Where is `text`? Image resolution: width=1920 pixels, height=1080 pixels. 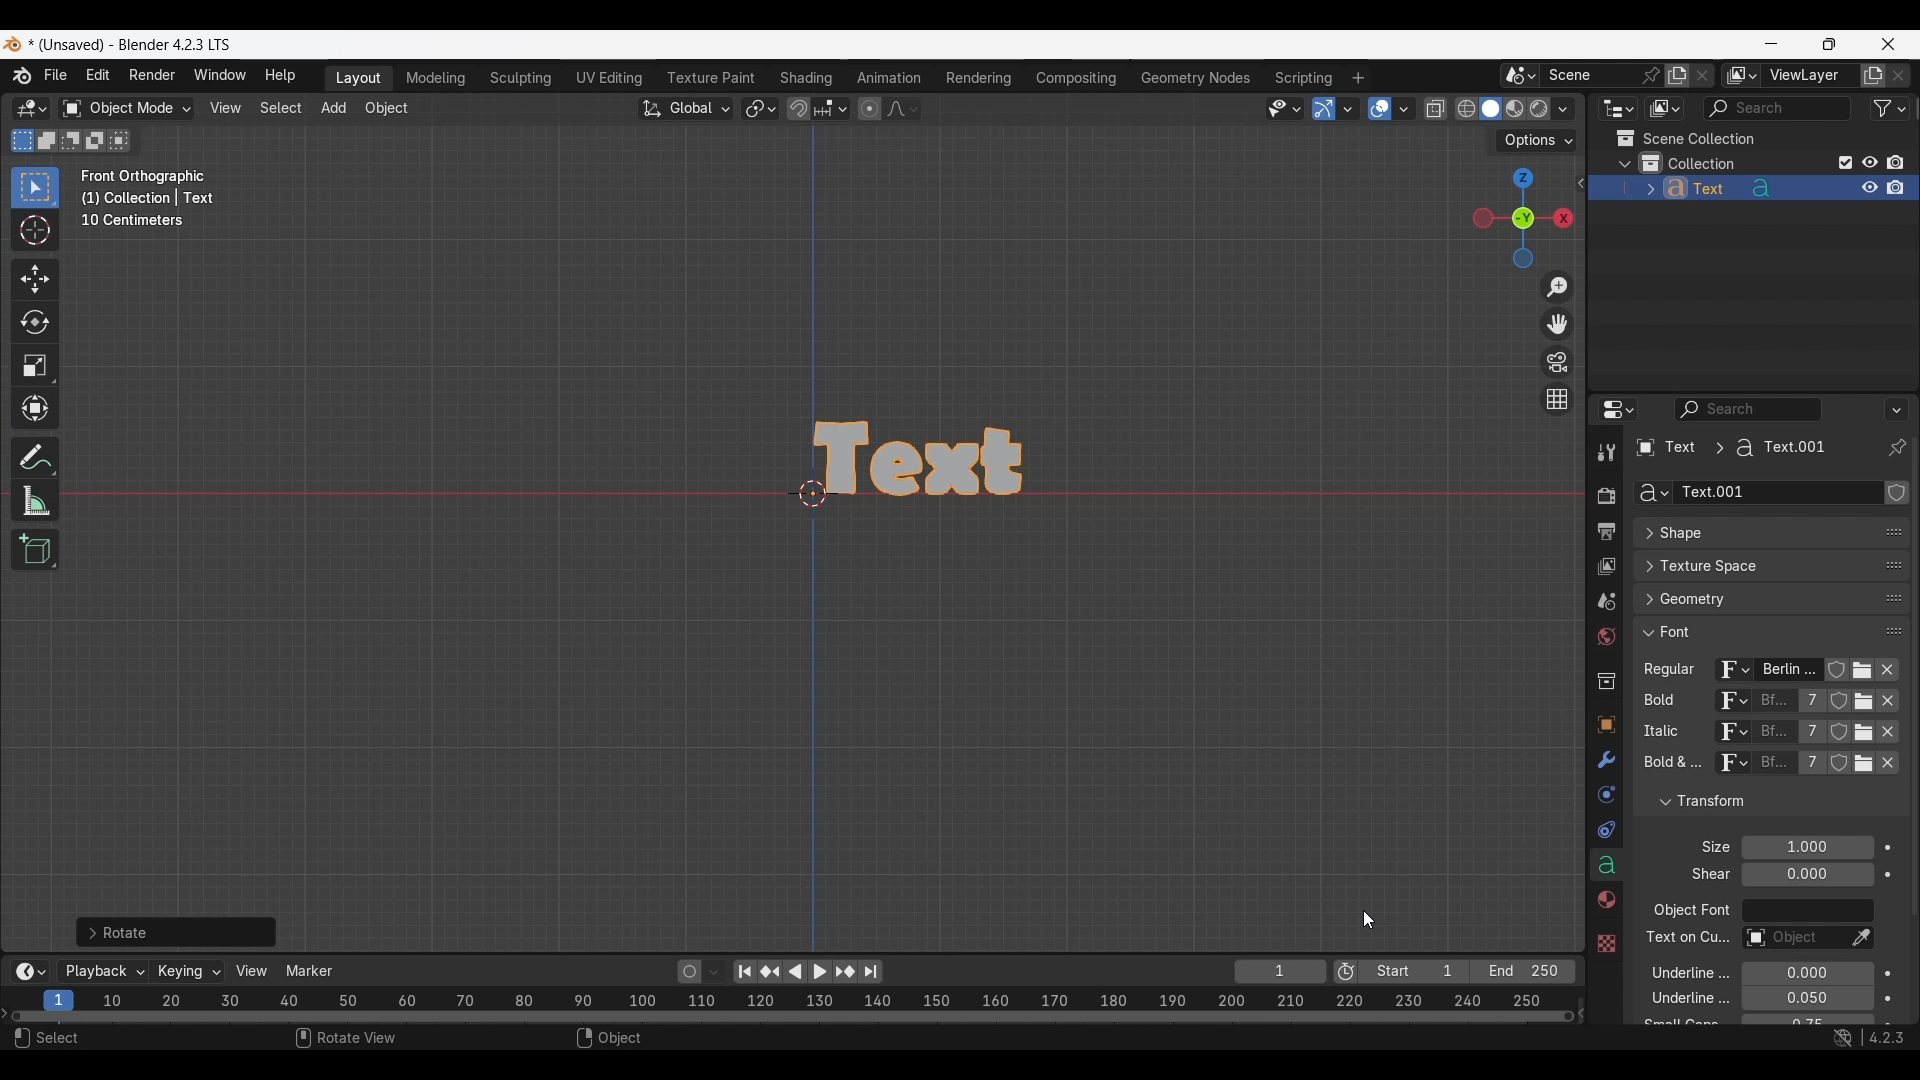
text is located at coordinates (1705, 875).